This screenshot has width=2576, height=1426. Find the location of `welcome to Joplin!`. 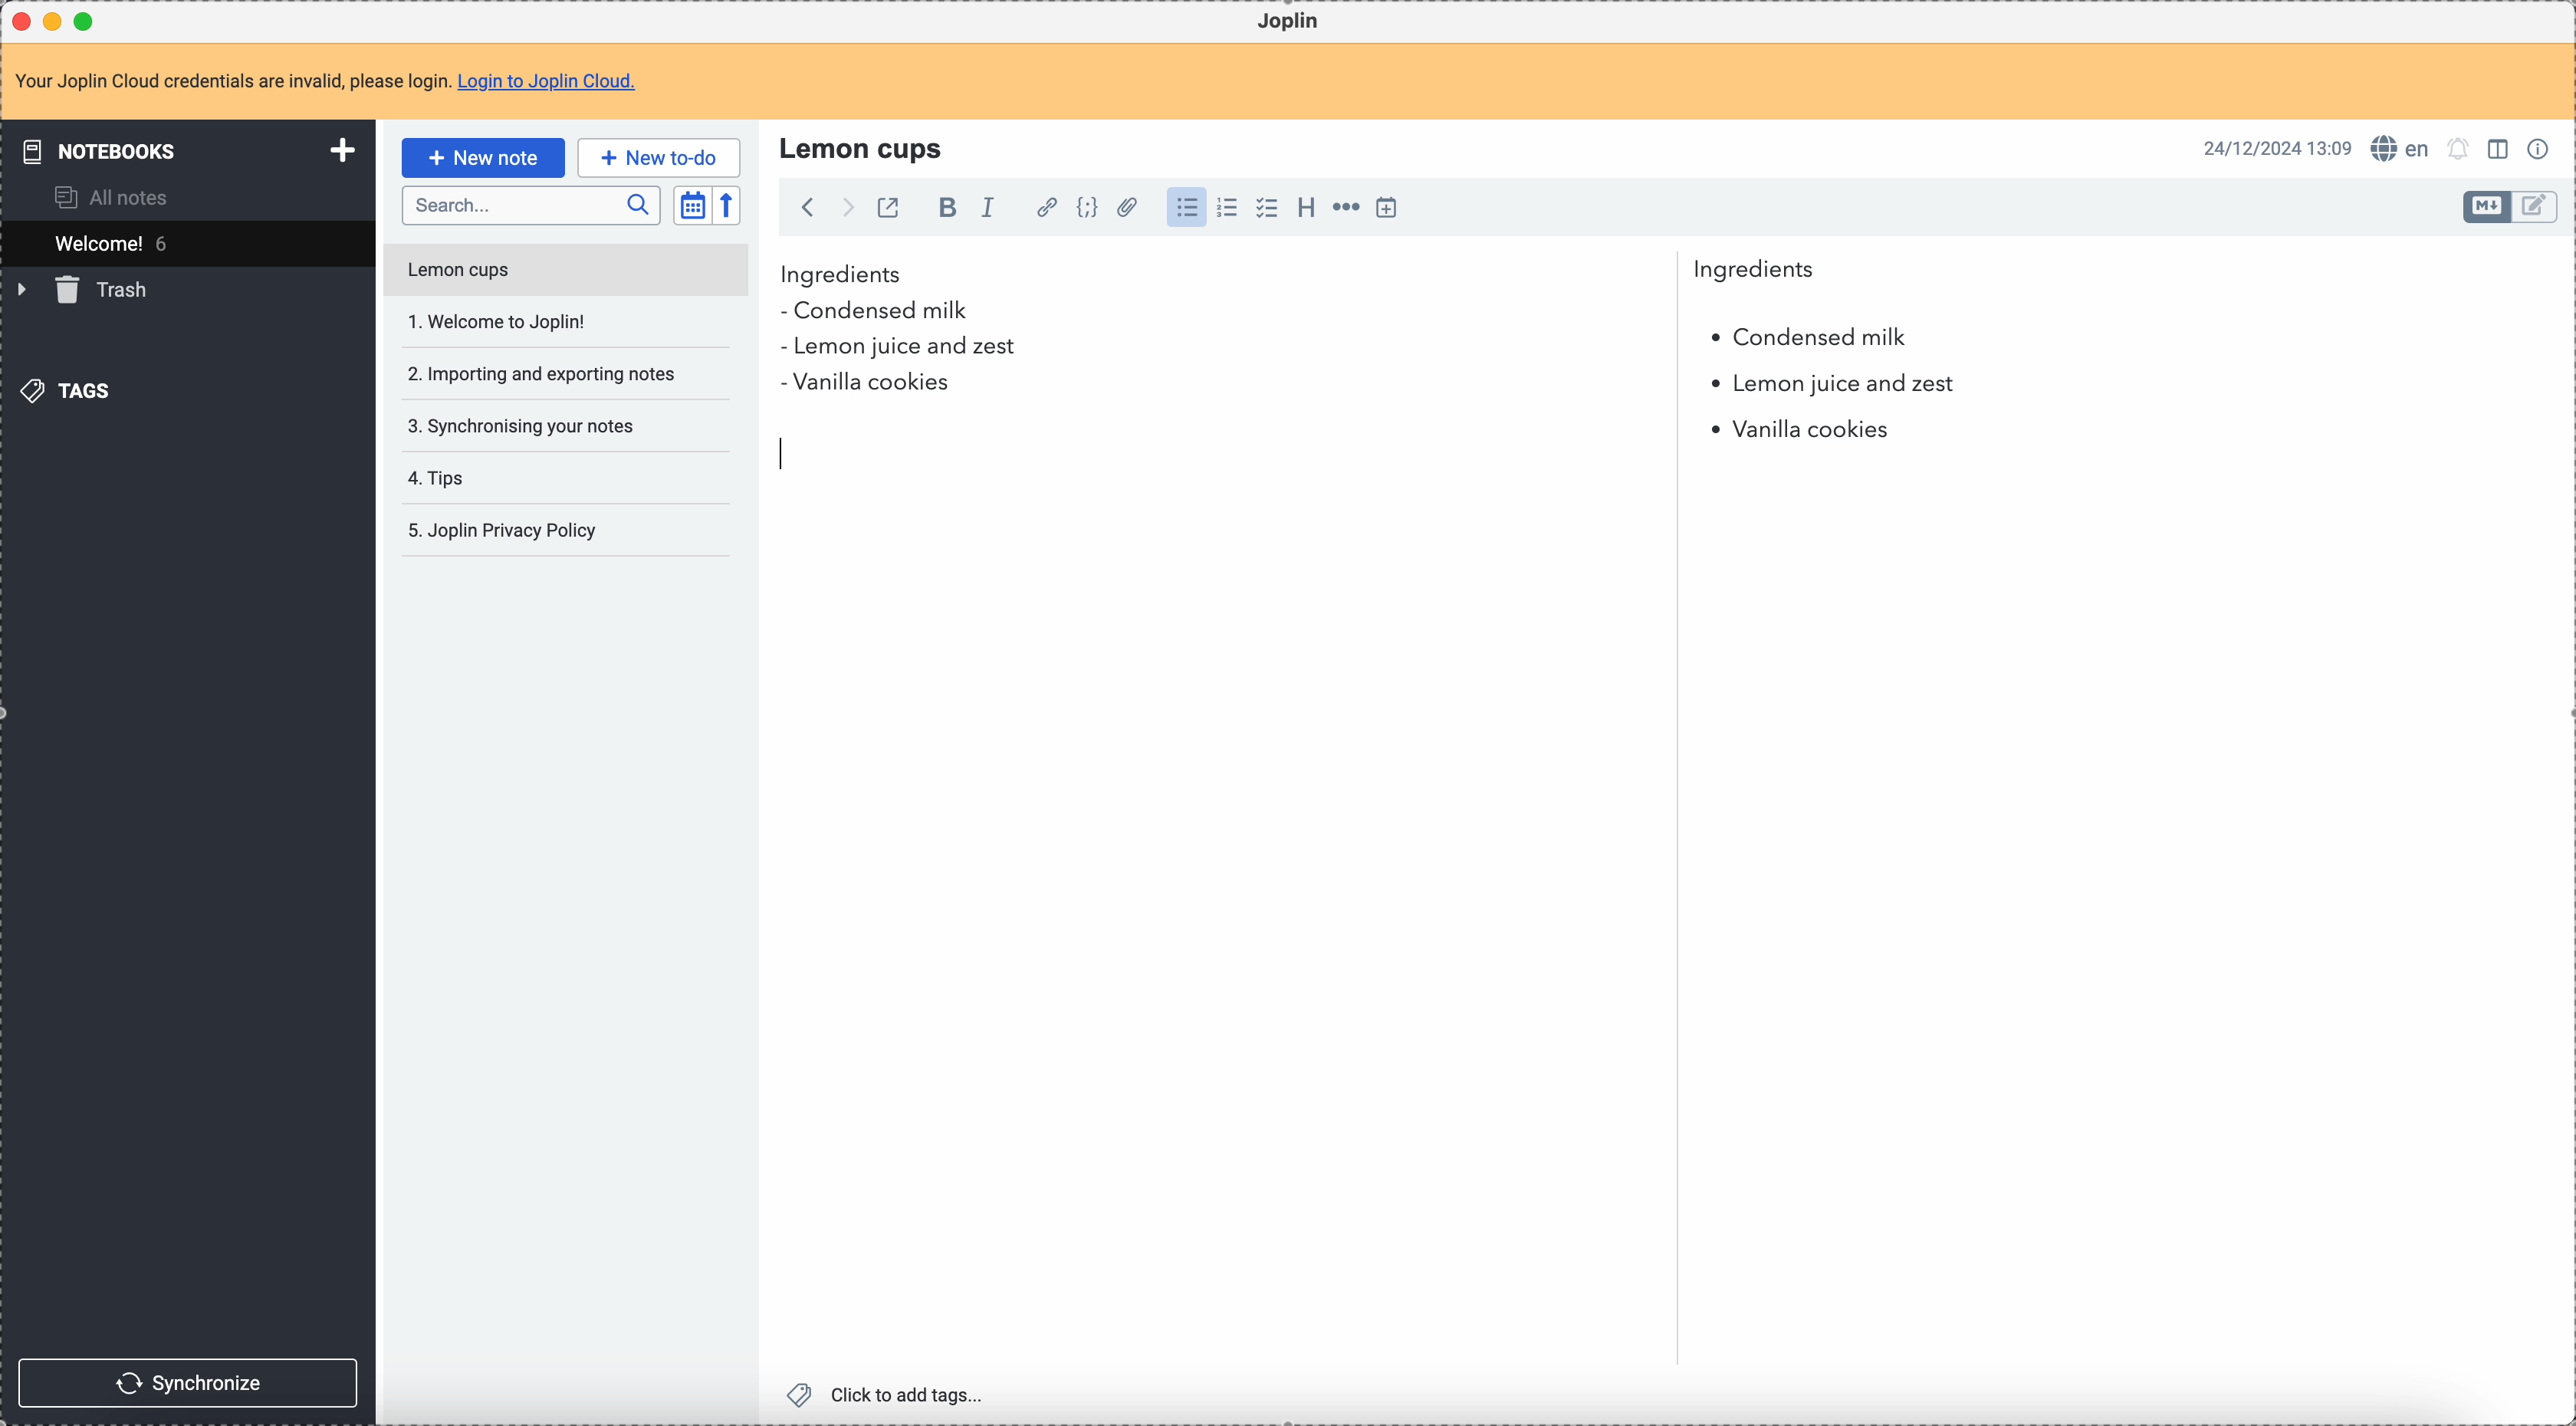

welcome to Joplin! is located at coordinates (499, 321).